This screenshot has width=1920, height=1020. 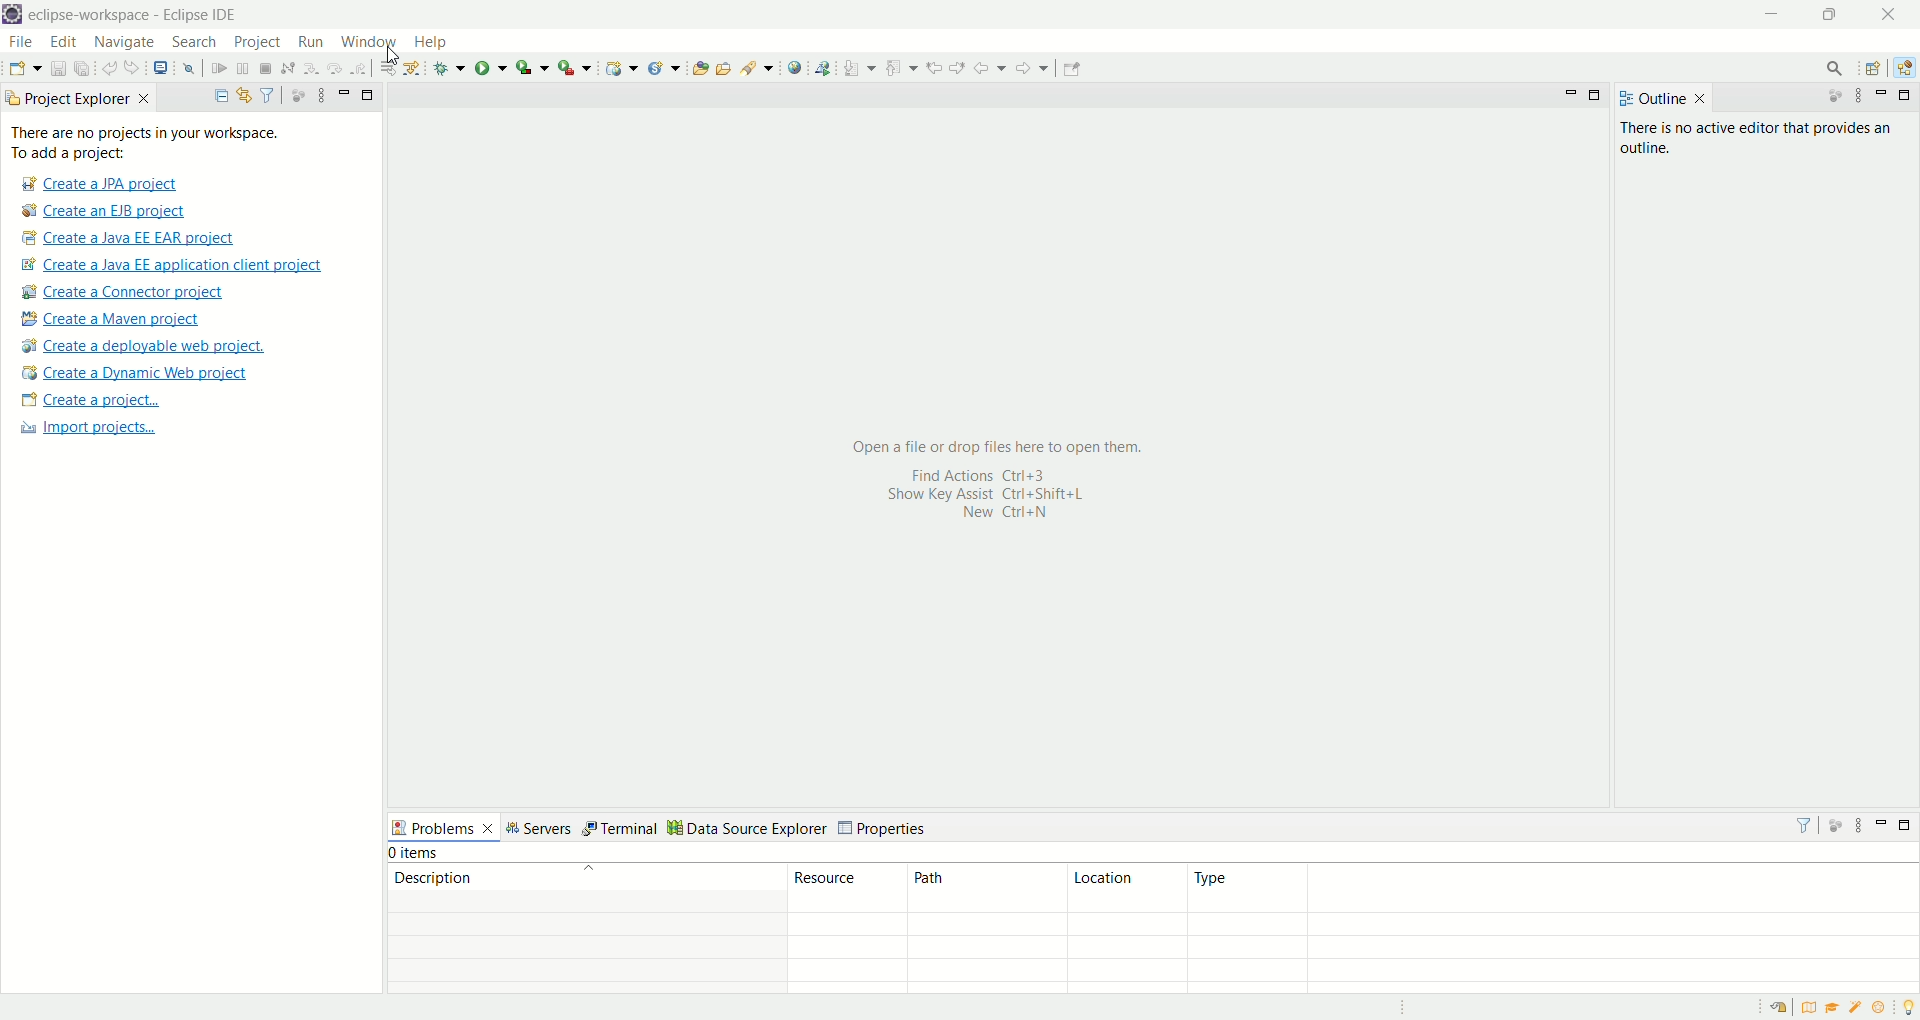 I want to click on maximize, so click(x=1597, y=95).